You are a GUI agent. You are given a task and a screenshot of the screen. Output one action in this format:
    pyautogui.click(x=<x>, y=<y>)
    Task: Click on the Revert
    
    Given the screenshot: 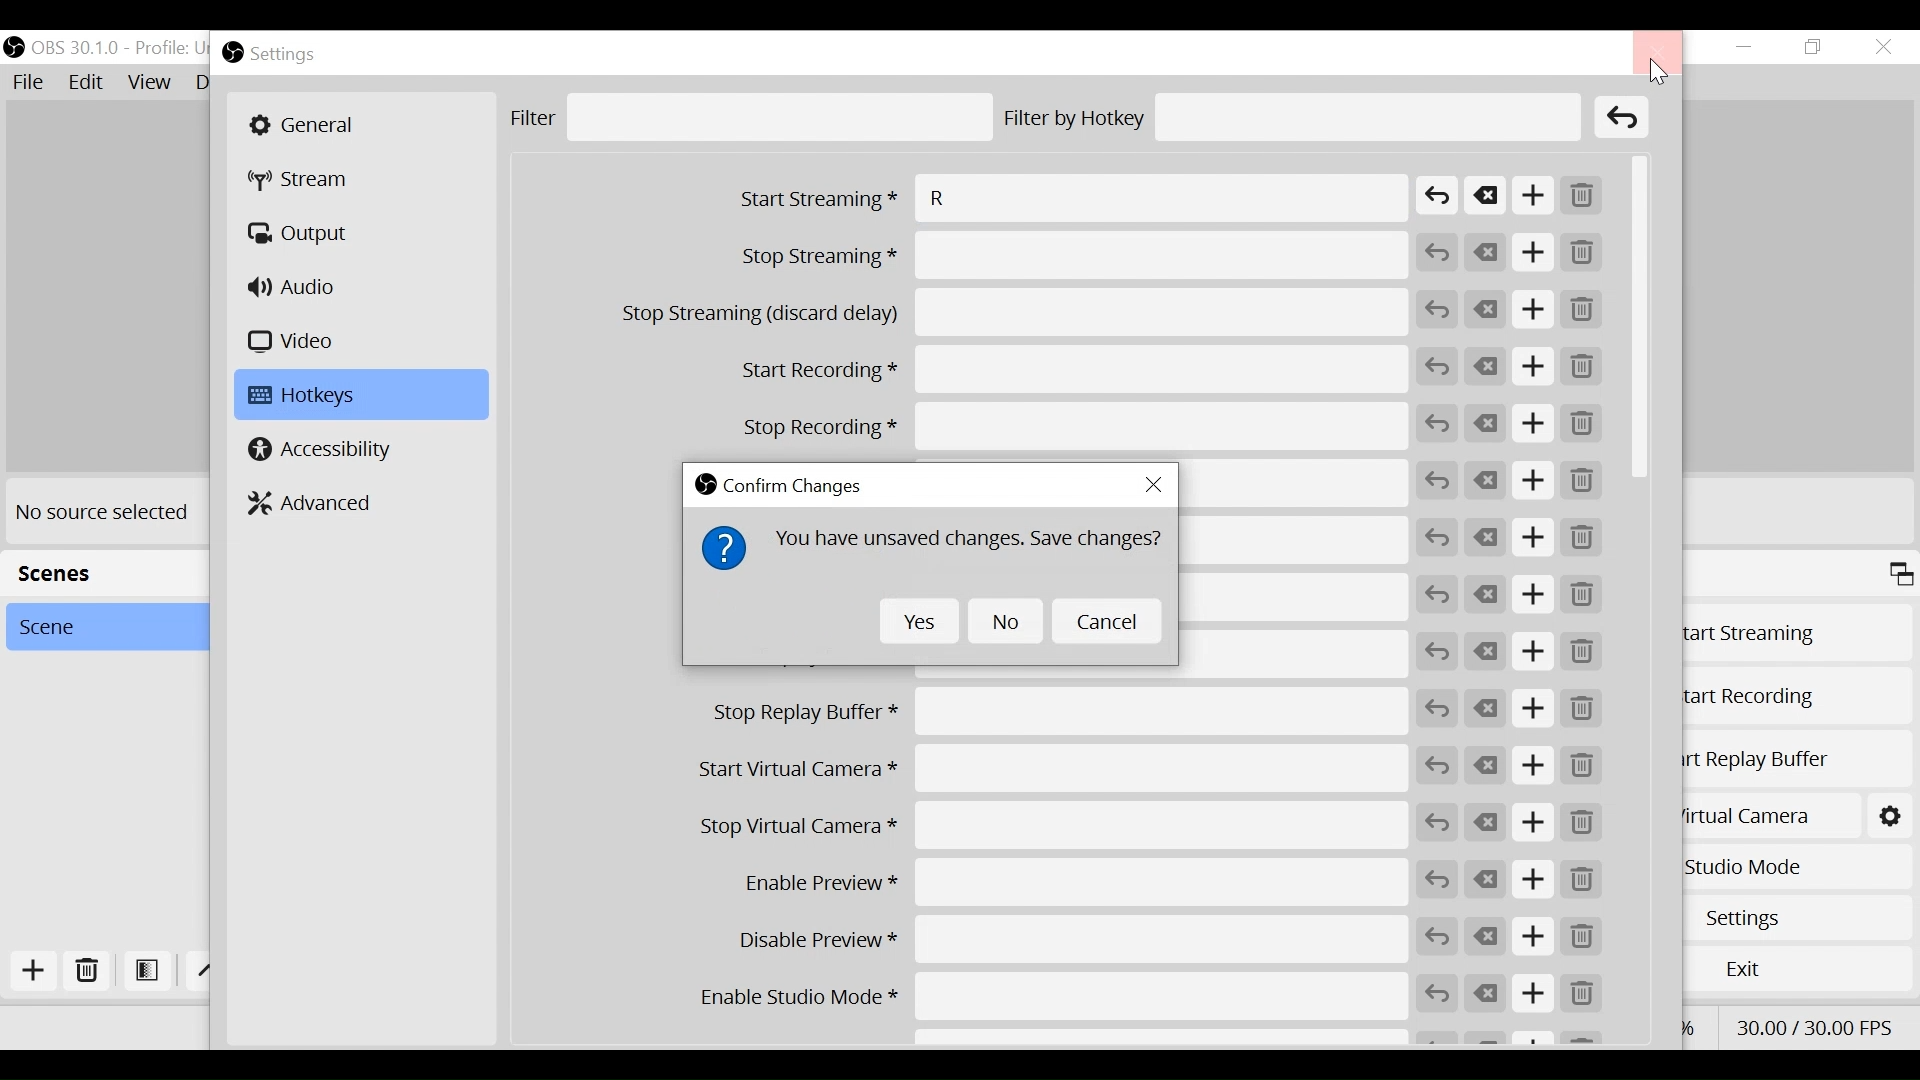 What is the action you would take?
    pyautogui.click(x=1436, y=880)
    